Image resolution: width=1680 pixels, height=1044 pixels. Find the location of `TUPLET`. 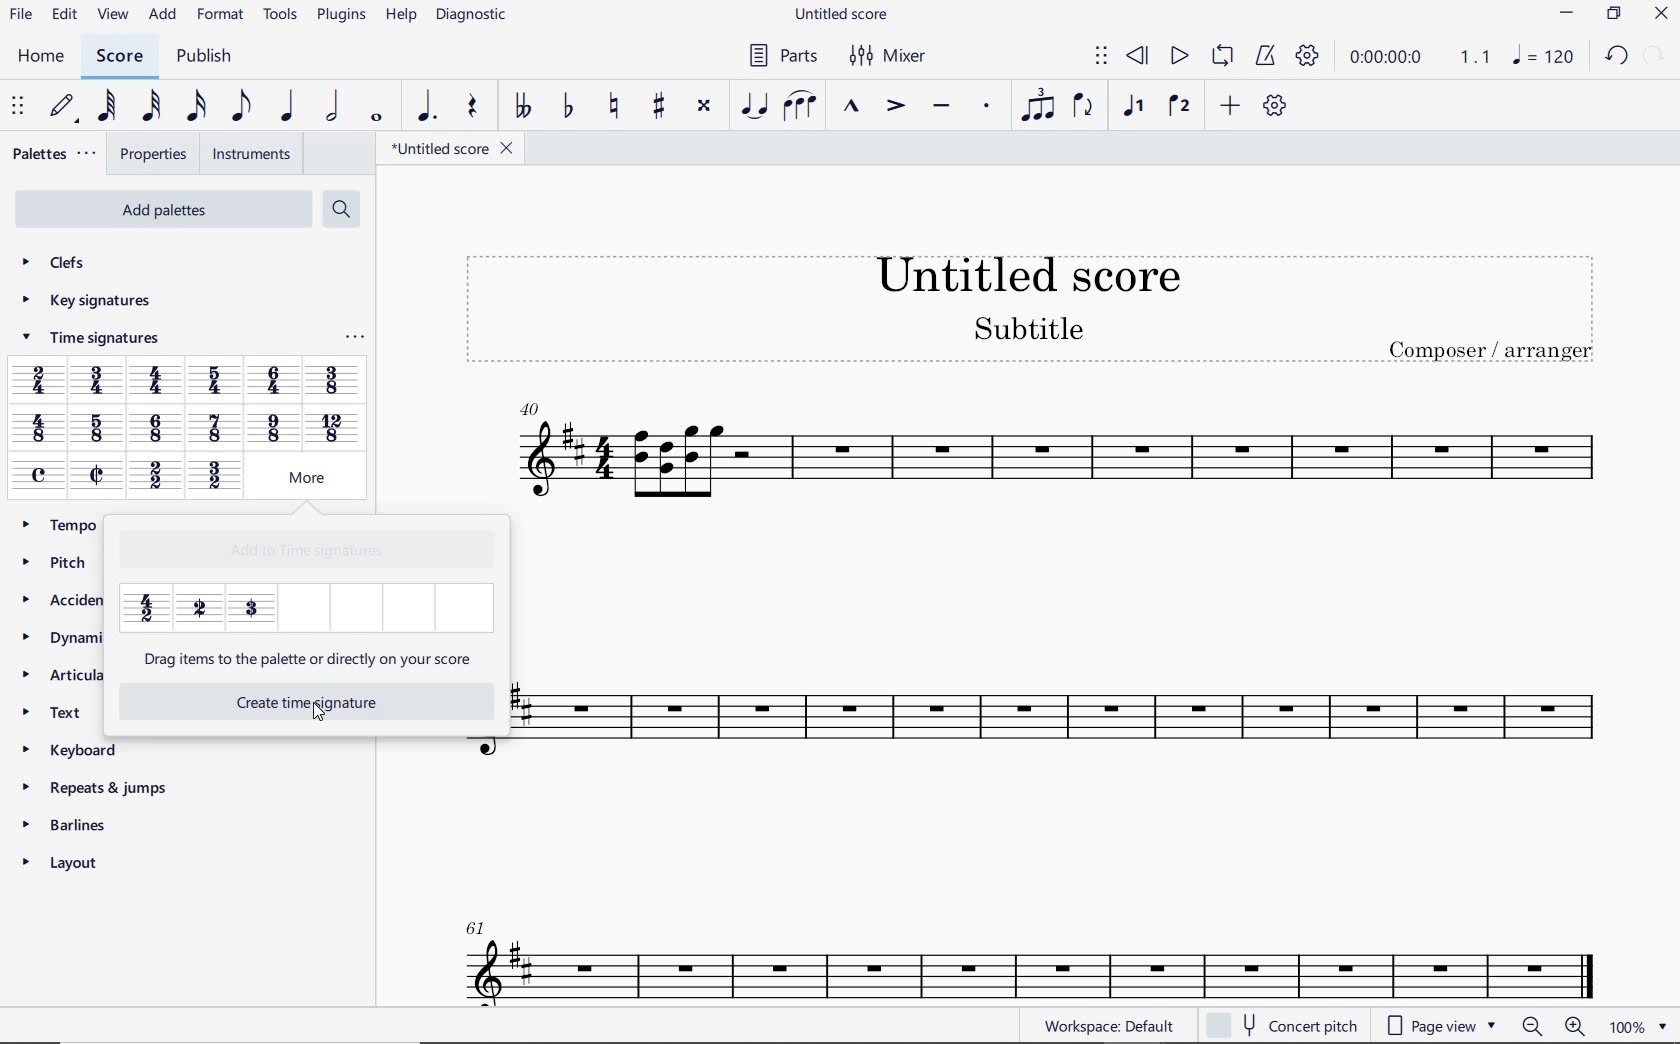

TUPLET is located at coordinates (1036, 107).